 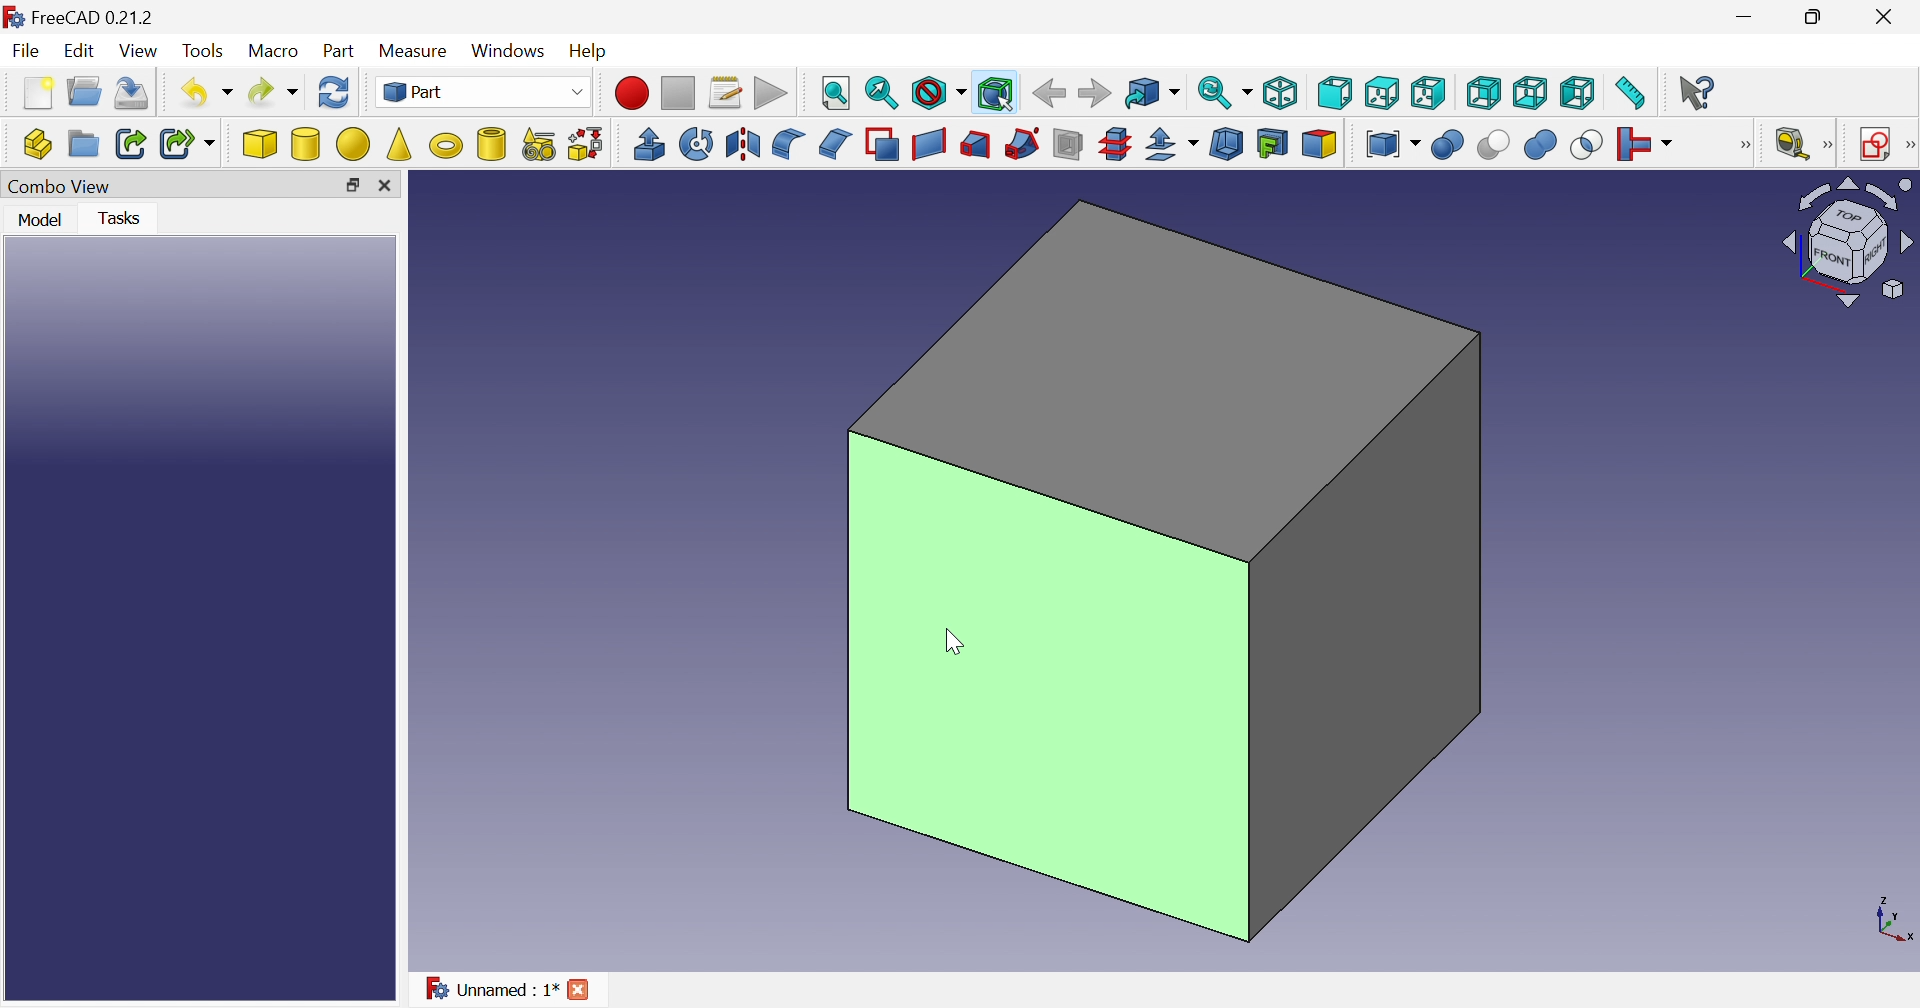 I want to click on Create primitives..., so click(x=539, y=145).